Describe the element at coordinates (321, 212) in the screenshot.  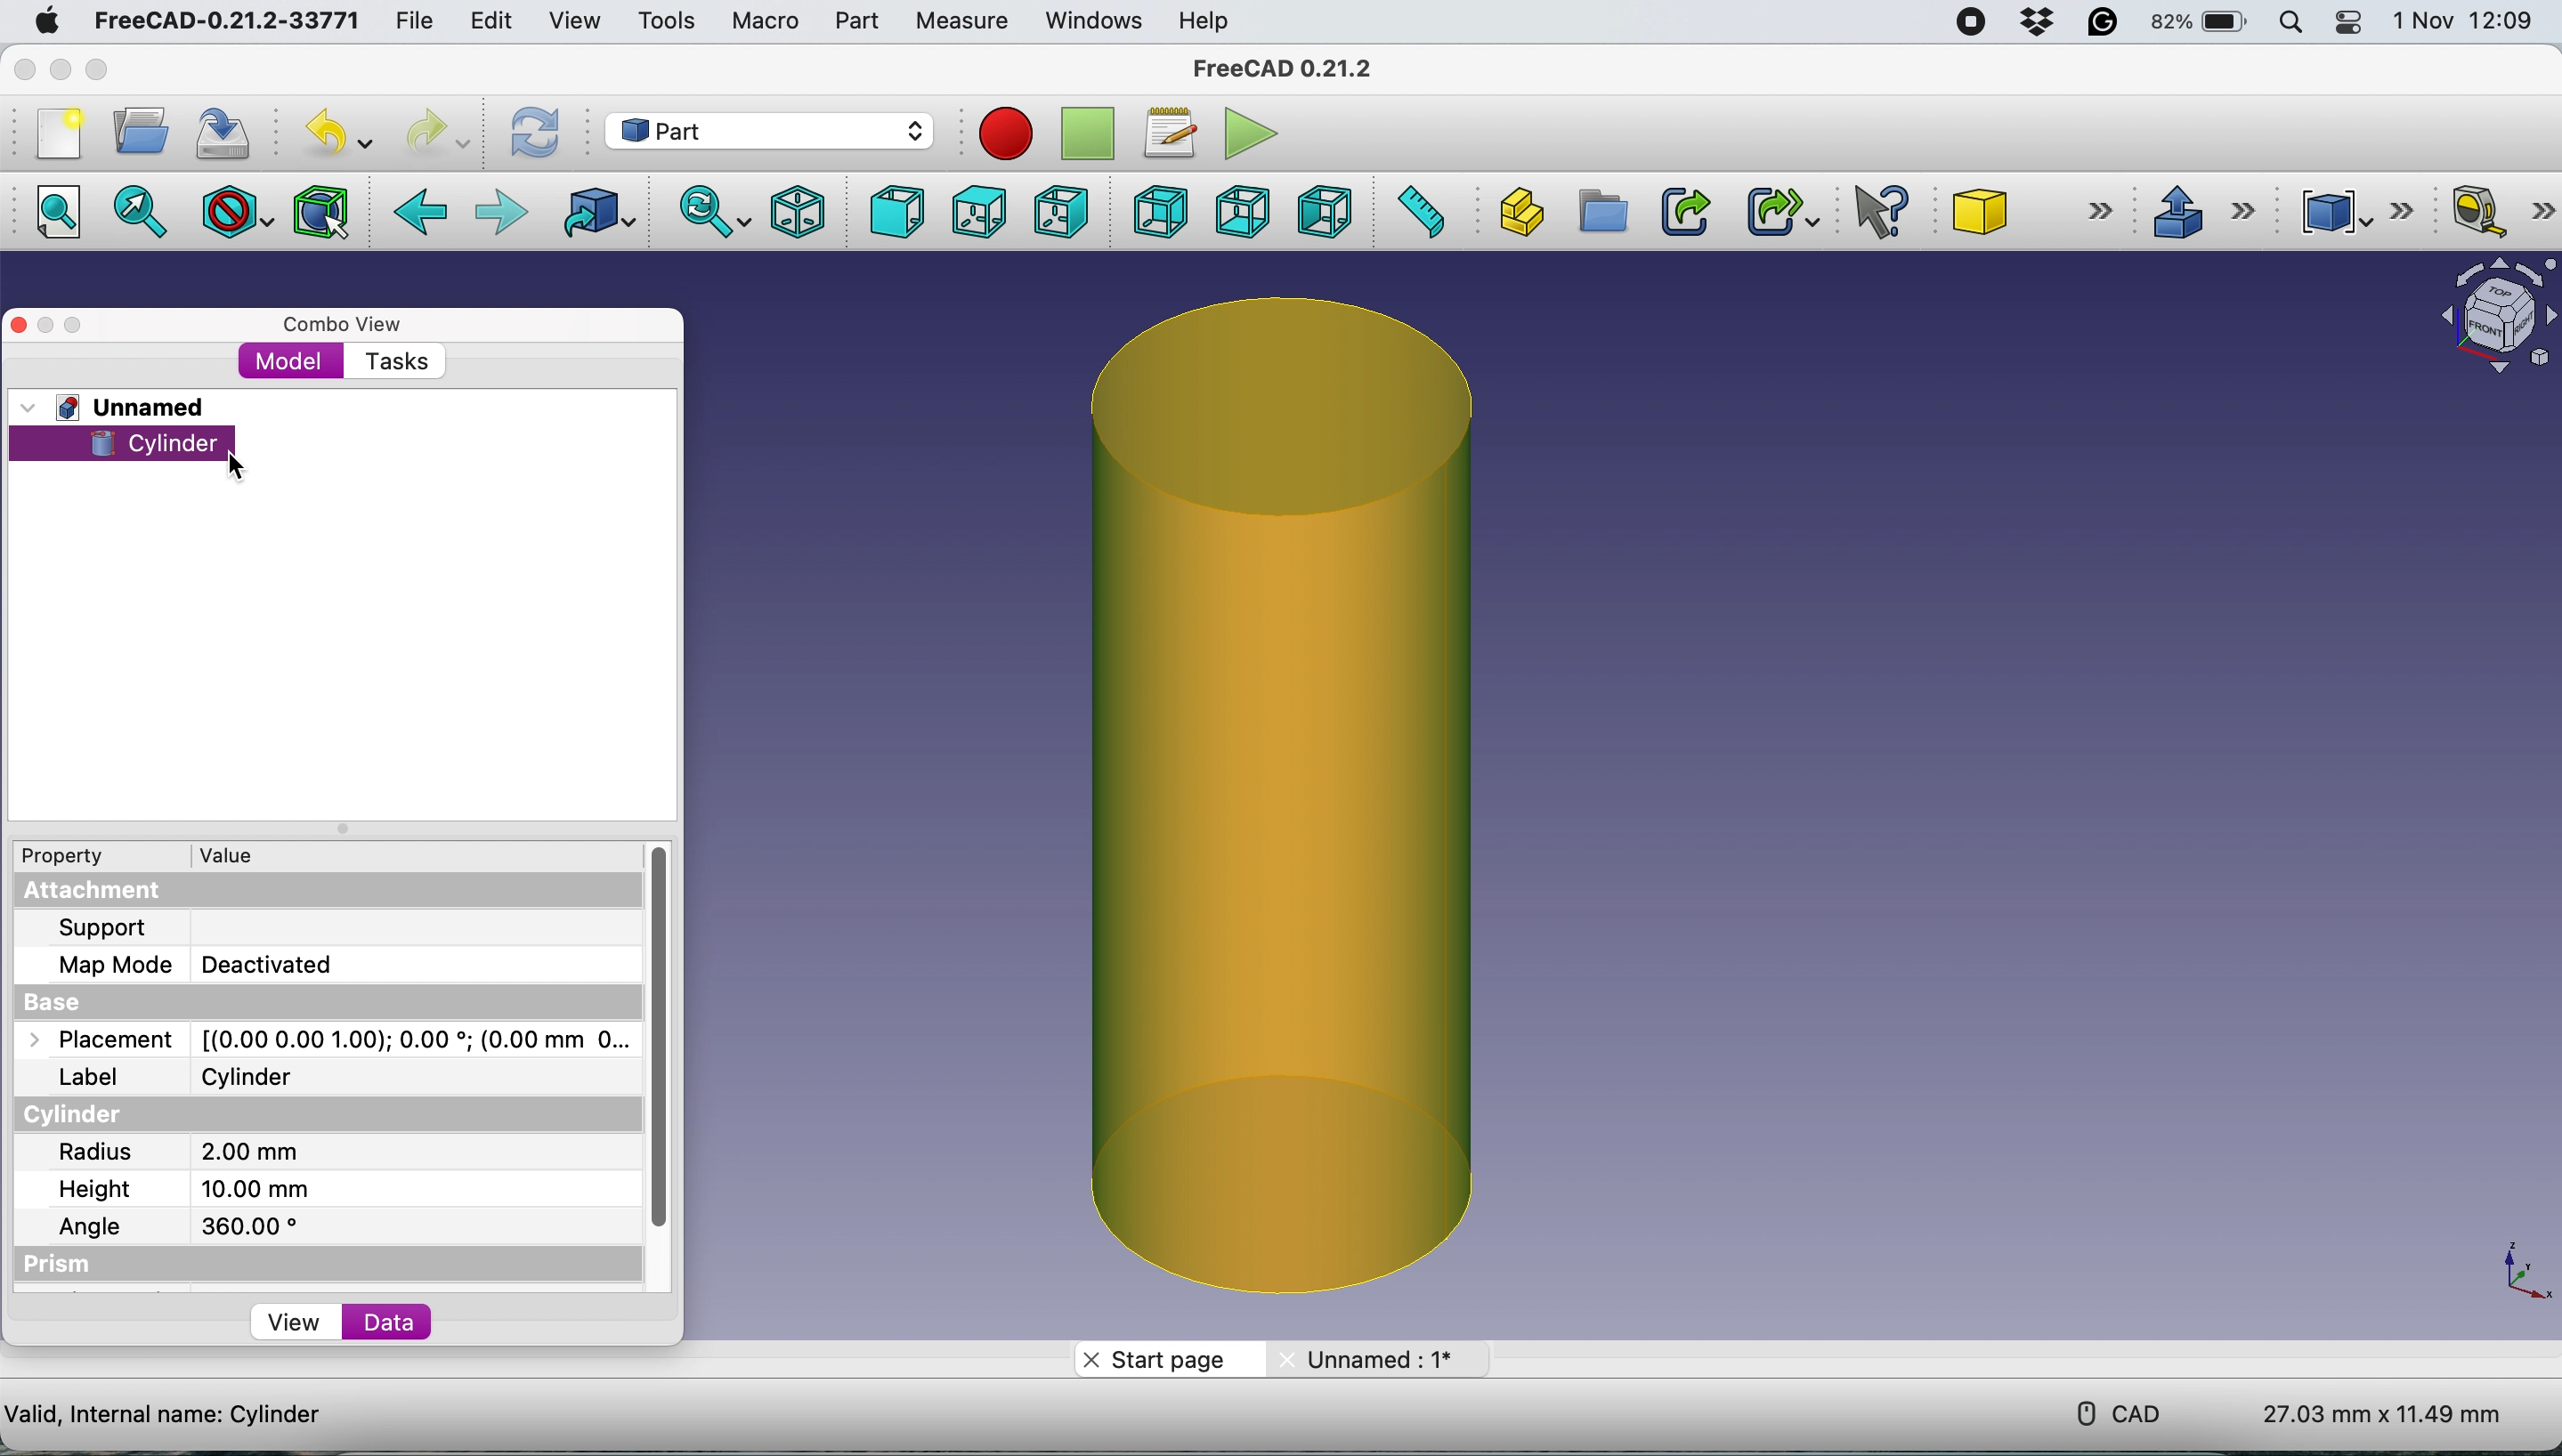
I see `bounding box` at that location.